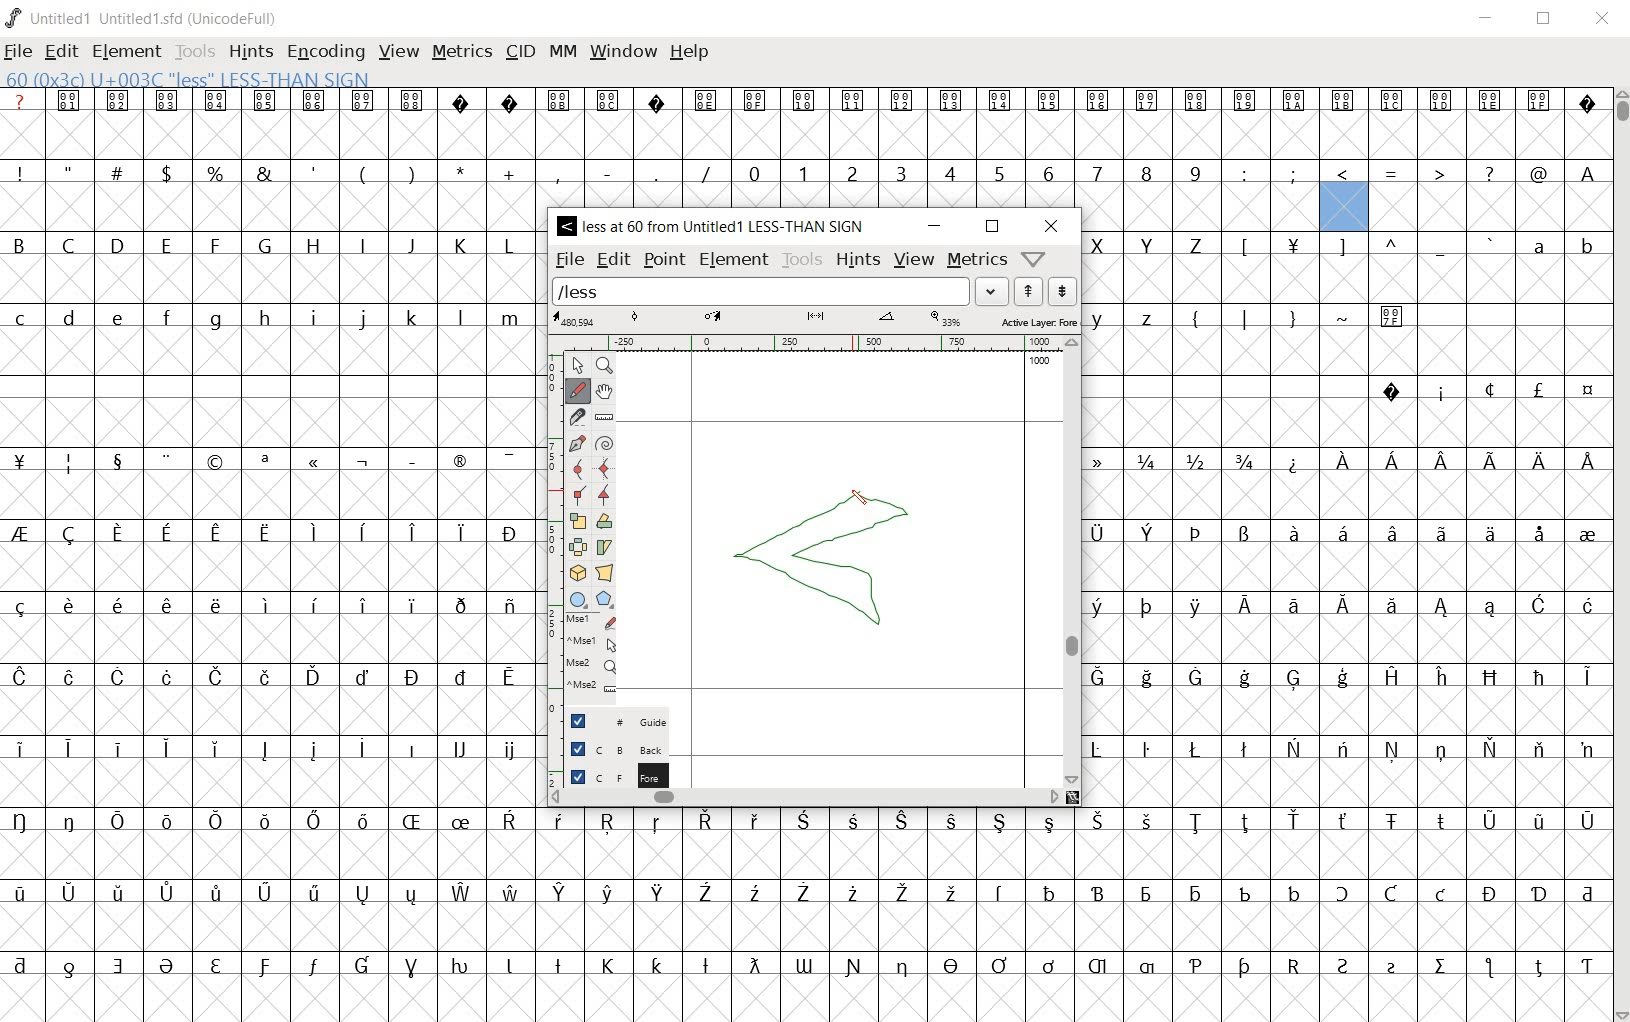 Image resolution: width=1630 pixels, height=1022 pixels. What do you see at coordinates (1072, 561) in the screenshot?
I see `scrollbar` at bounding box center [1072, 561].